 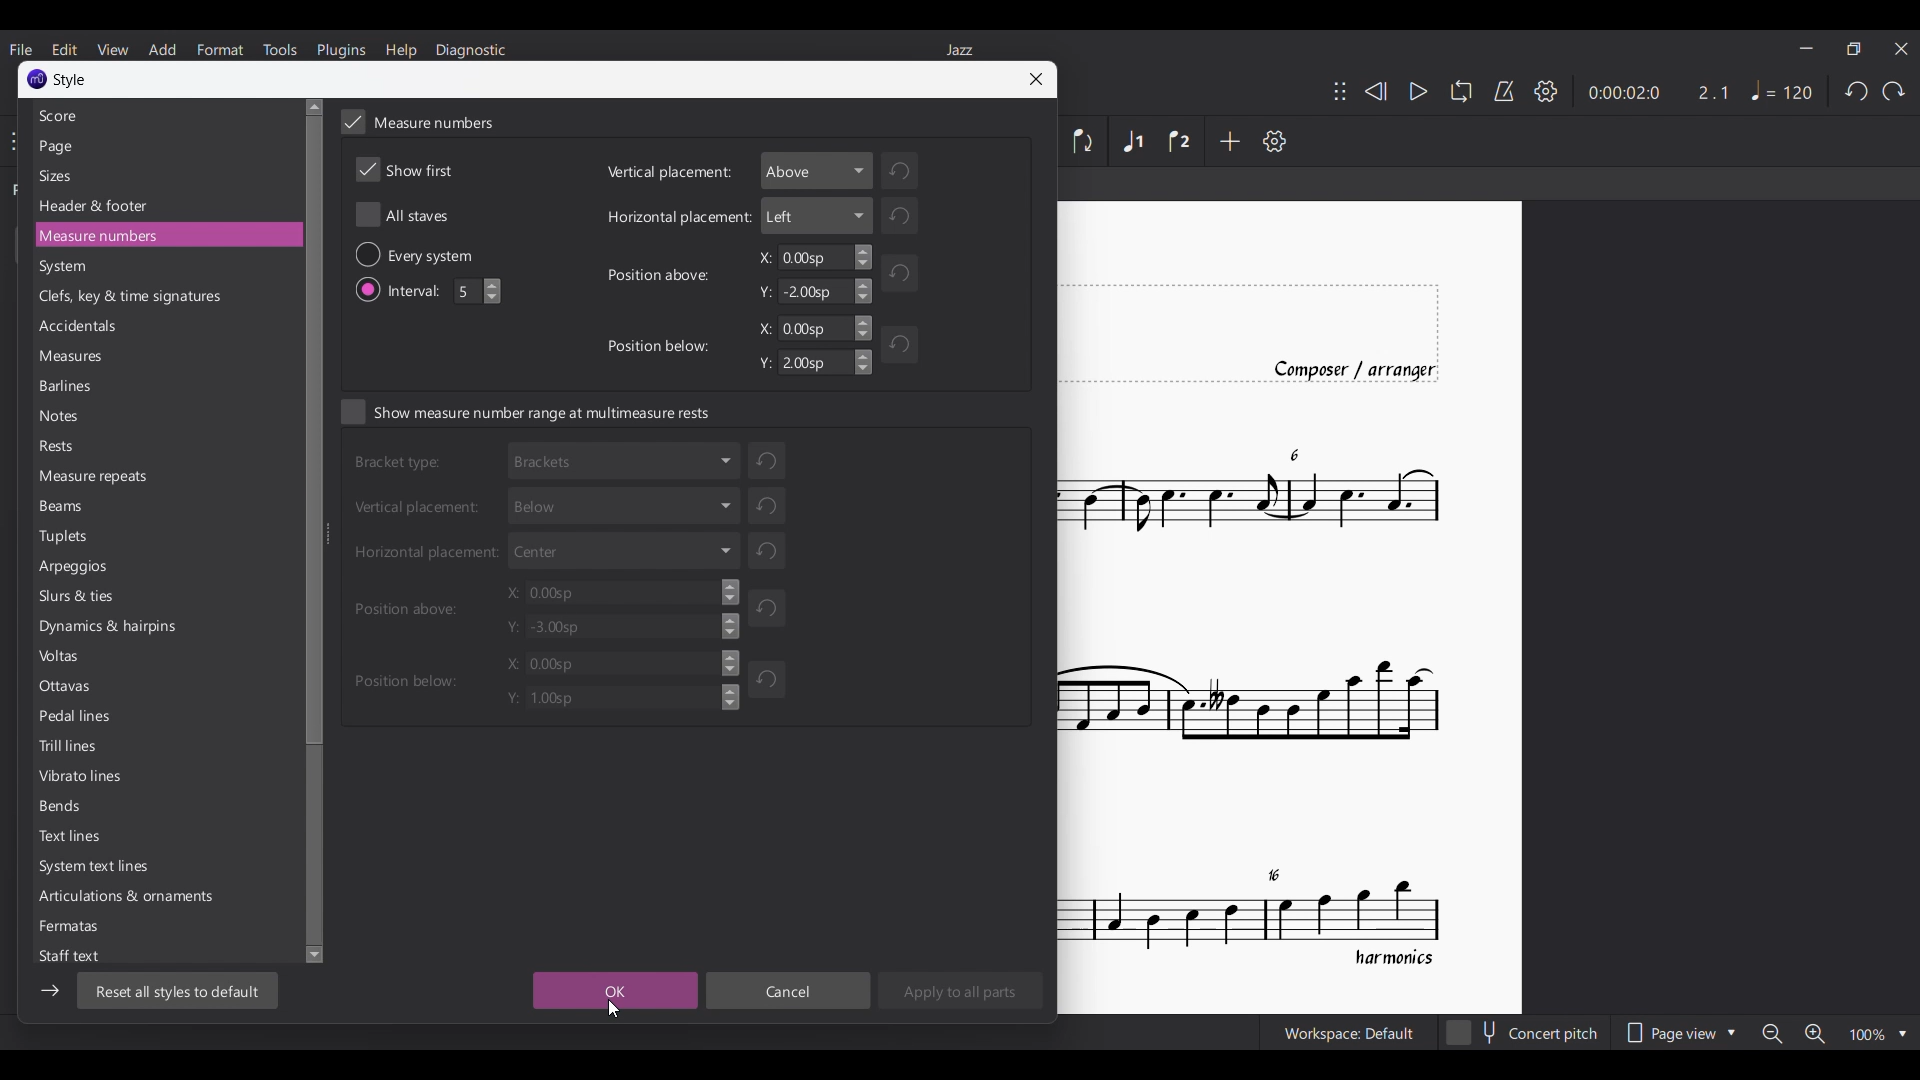 What do you see at coordinates (77, 718) in the screenshot?
I see `Pedal lines` at bounding box center [77, 718].